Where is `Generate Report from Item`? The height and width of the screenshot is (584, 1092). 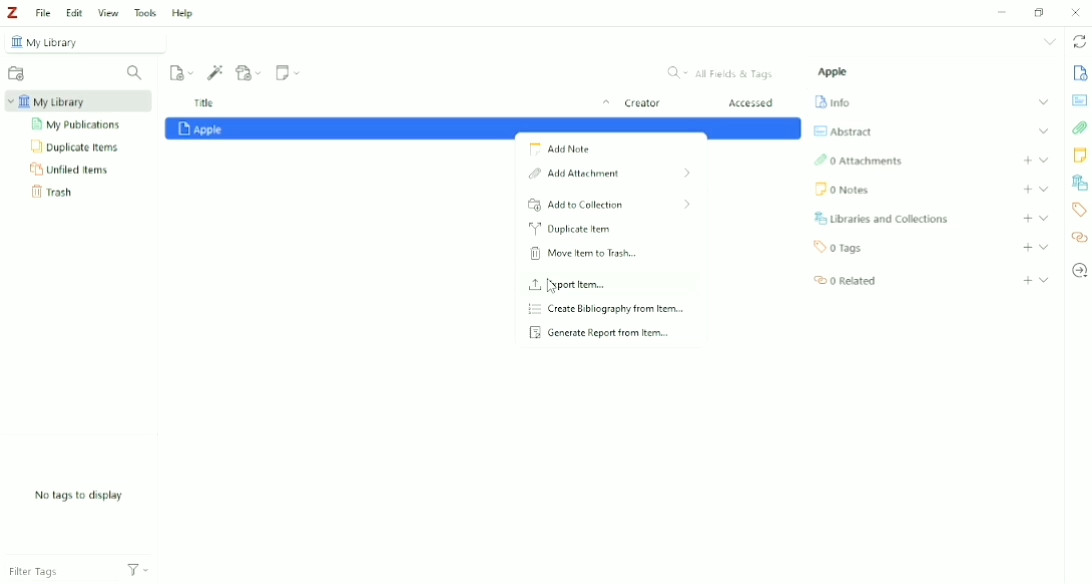
Generate Report from Item is located at coordinates (600, 333).